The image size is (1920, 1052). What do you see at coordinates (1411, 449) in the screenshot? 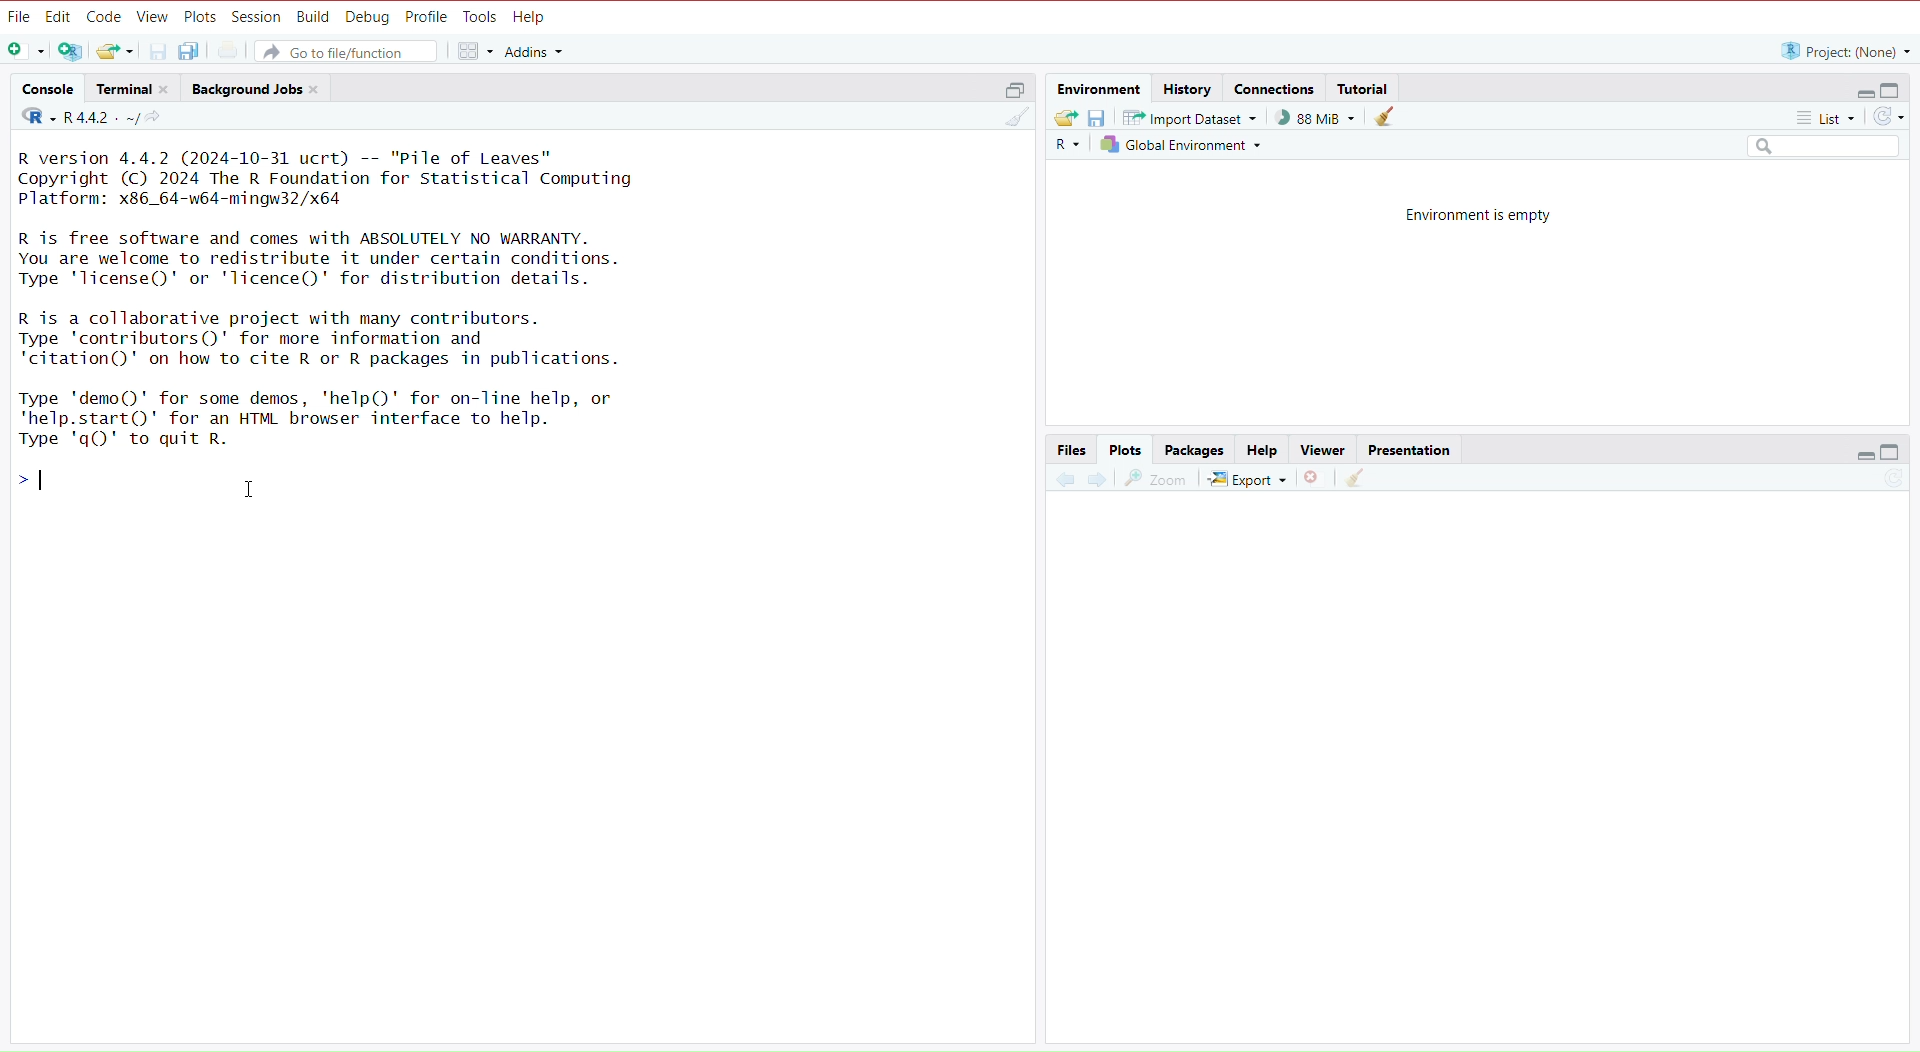
I see `Presentation` at bounding box center [1411, 449].